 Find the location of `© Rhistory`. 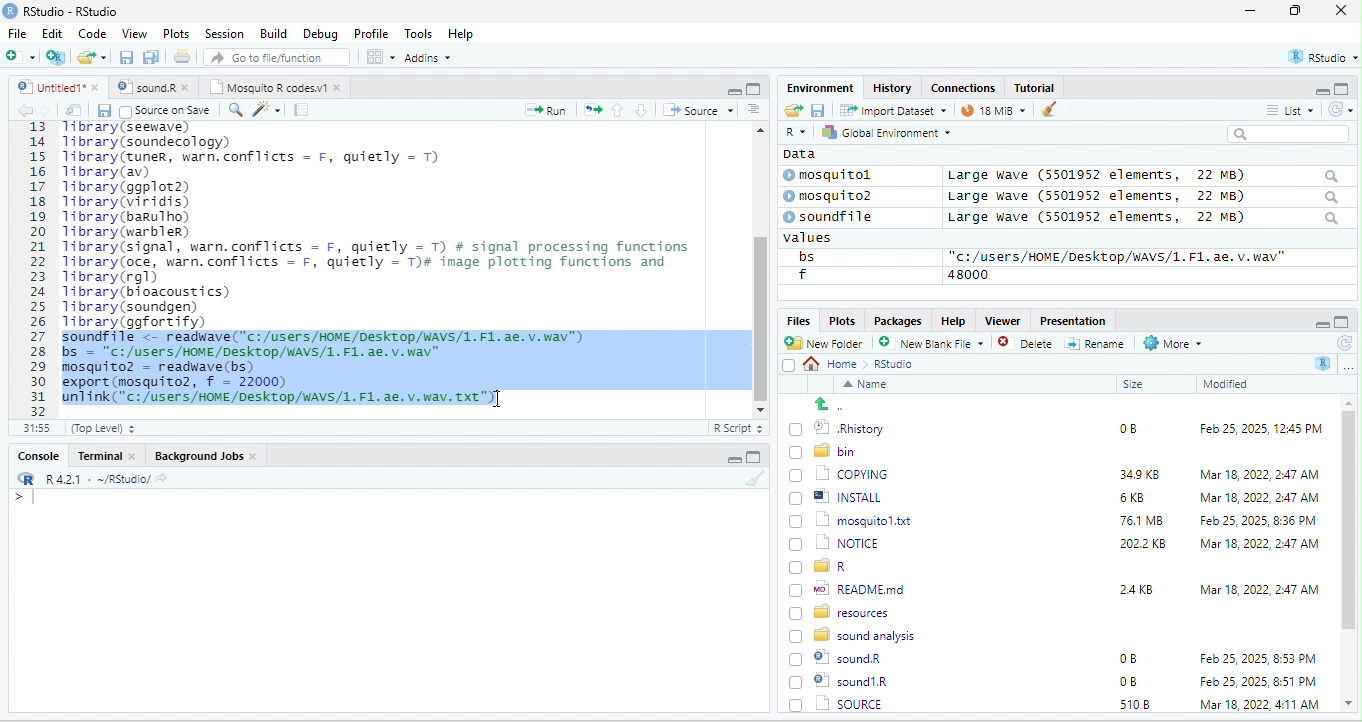

© Rhistory is located at coordinates (838, 426).